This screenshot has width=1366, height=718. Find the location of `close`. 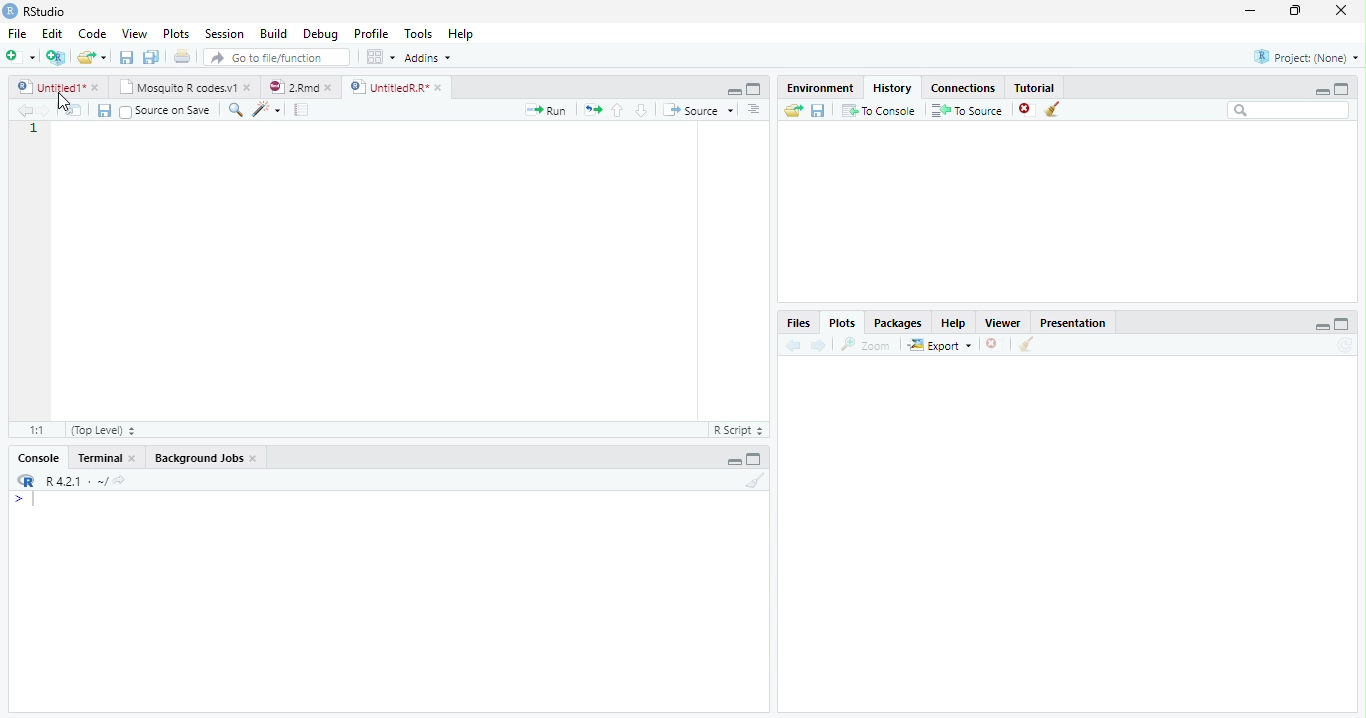

close is located at coordinates (95, 88).